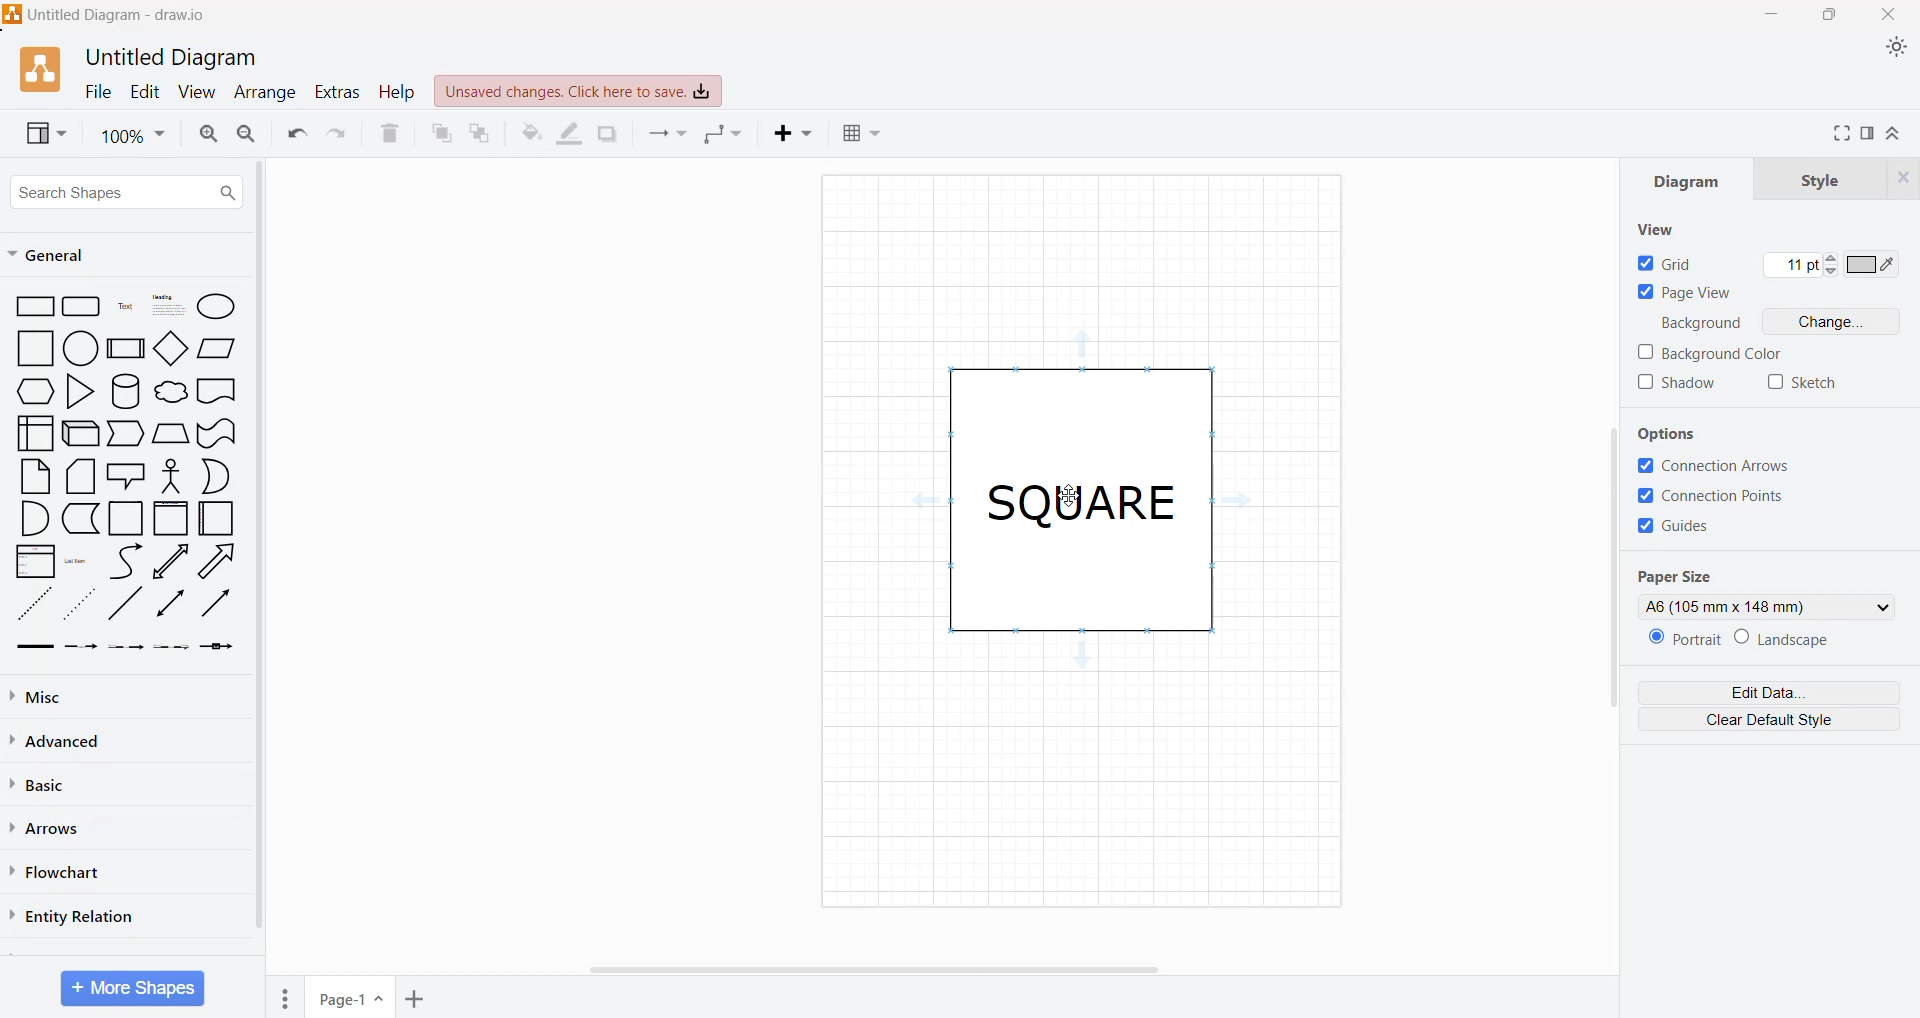 The height and width of the screenshot is (1018, 1920). I want to click on circle, so click(81, 347).